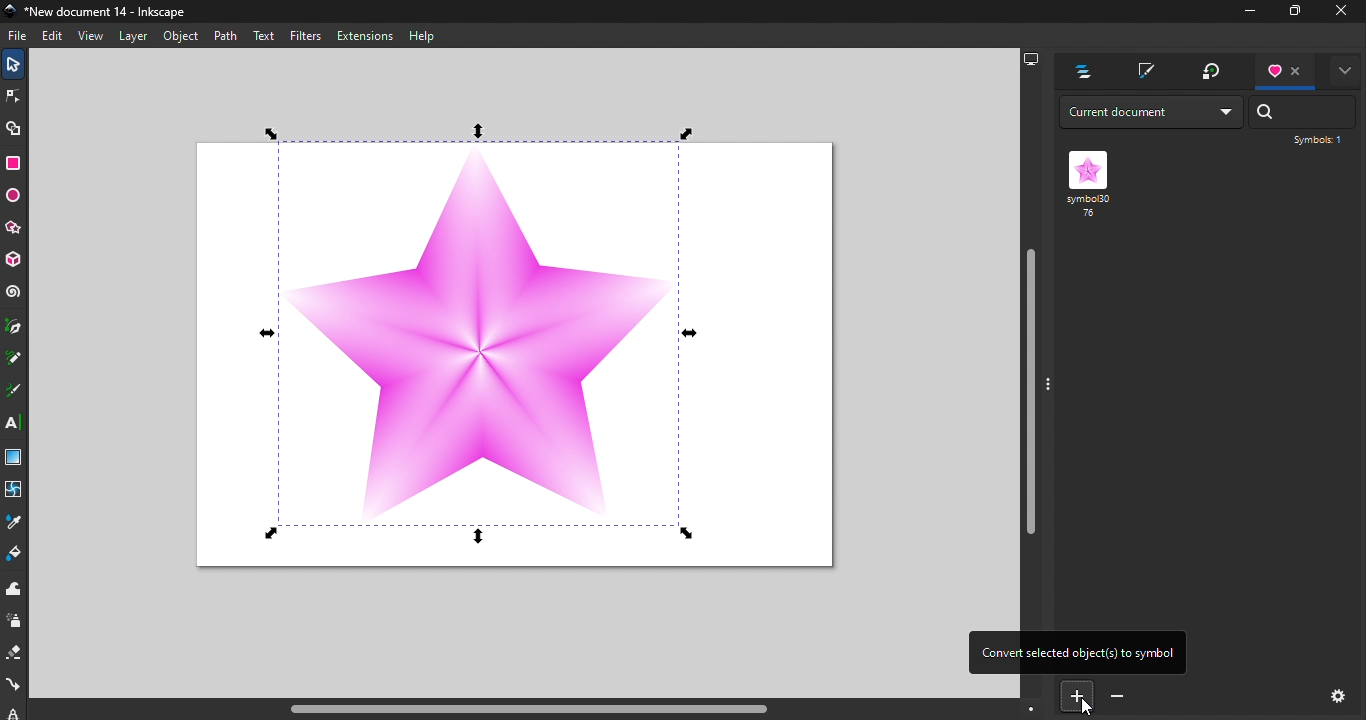  What do you see at coordinates (19, 551) in the screenshot?
I see `Paint bucket tool` at bounding box center [19, 551].